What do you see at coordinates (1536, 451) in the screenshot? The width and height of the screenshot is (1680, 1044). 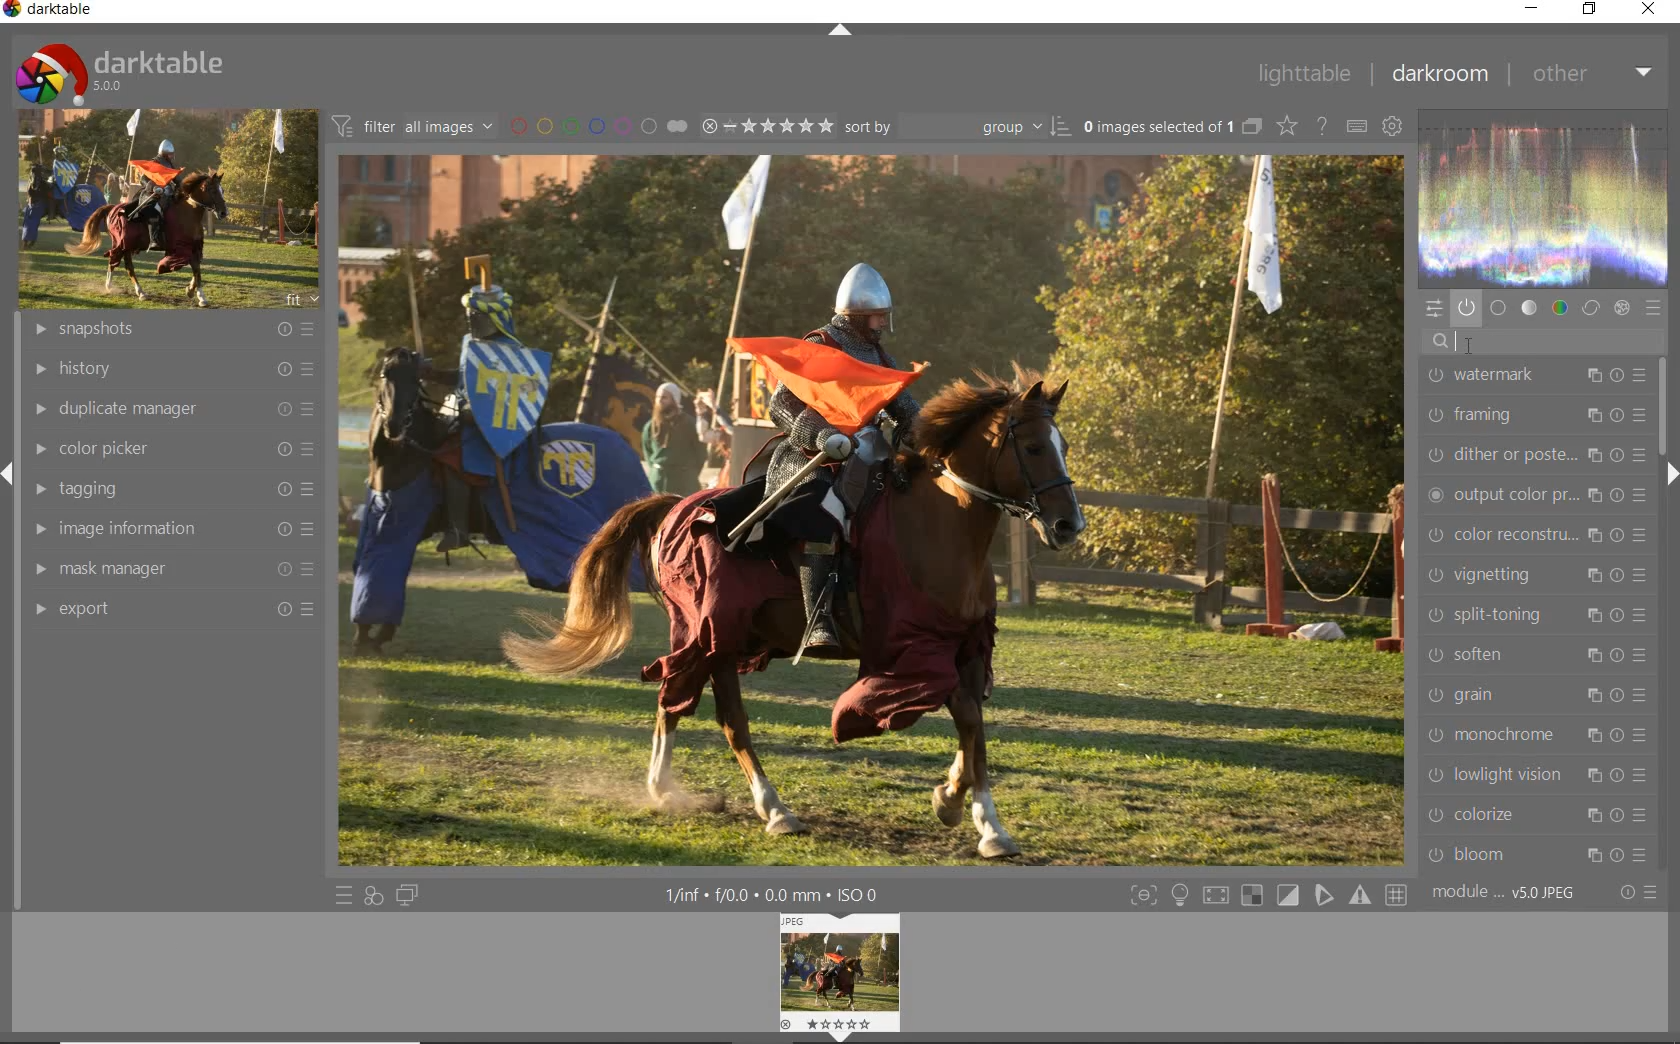 I see `dither or paste` at bounding box center [1536, 451].